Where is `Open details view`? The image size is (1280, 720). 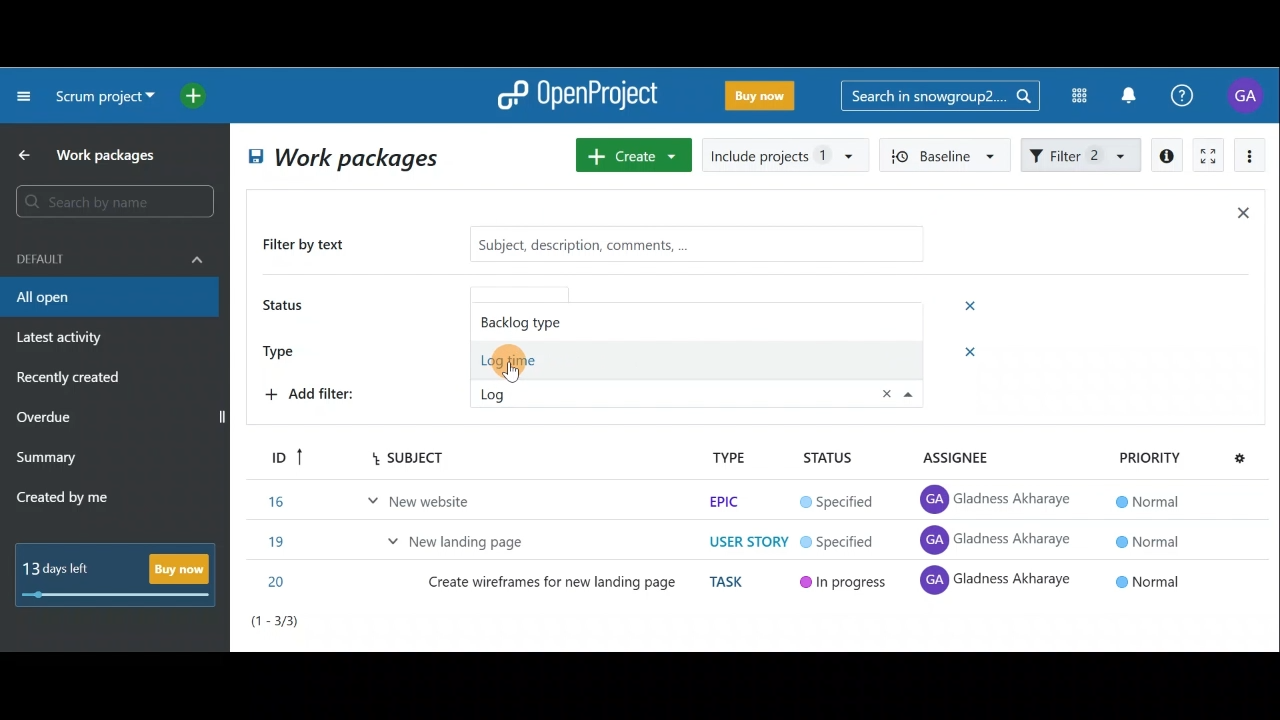 Open details view is located at coordinates (1168, 156).